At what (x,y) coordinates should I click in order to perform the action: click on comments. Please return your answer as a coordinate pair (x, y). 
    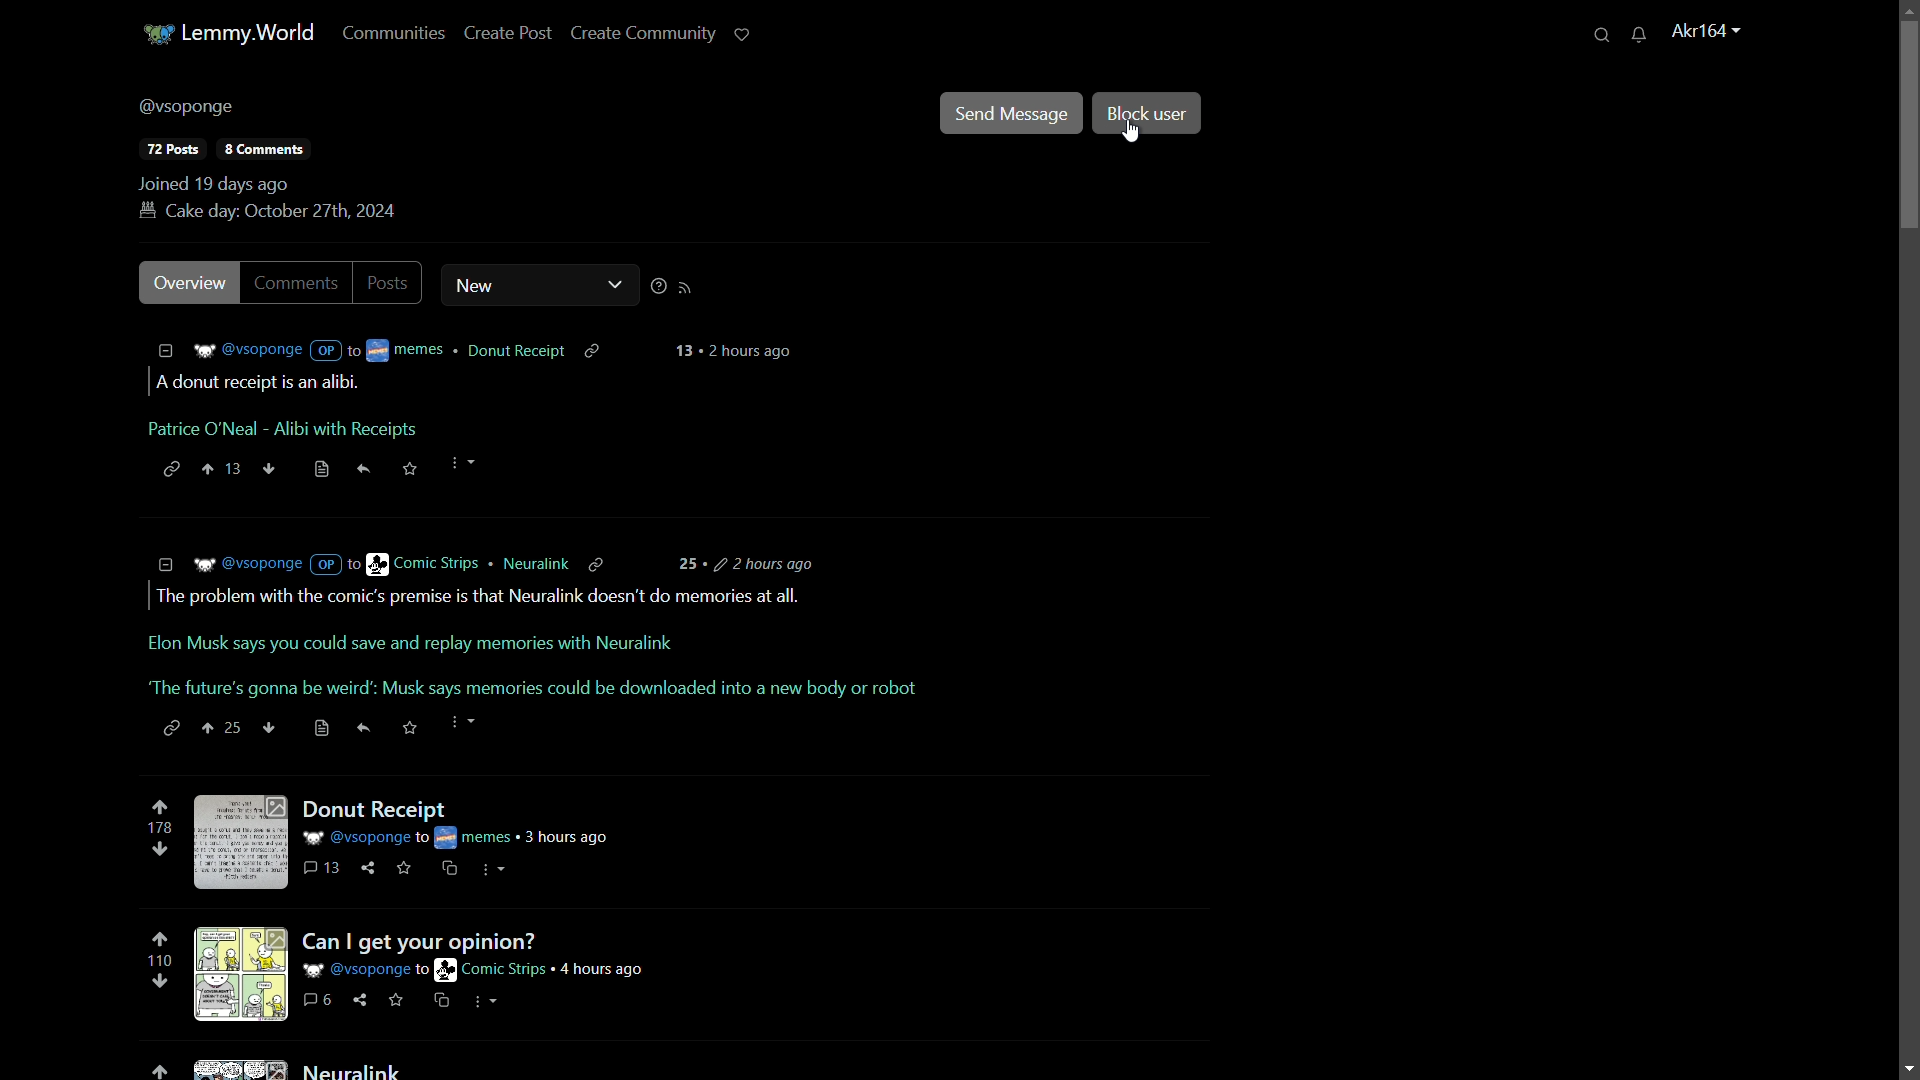
    Looking at the image, I should click on (301, 282).